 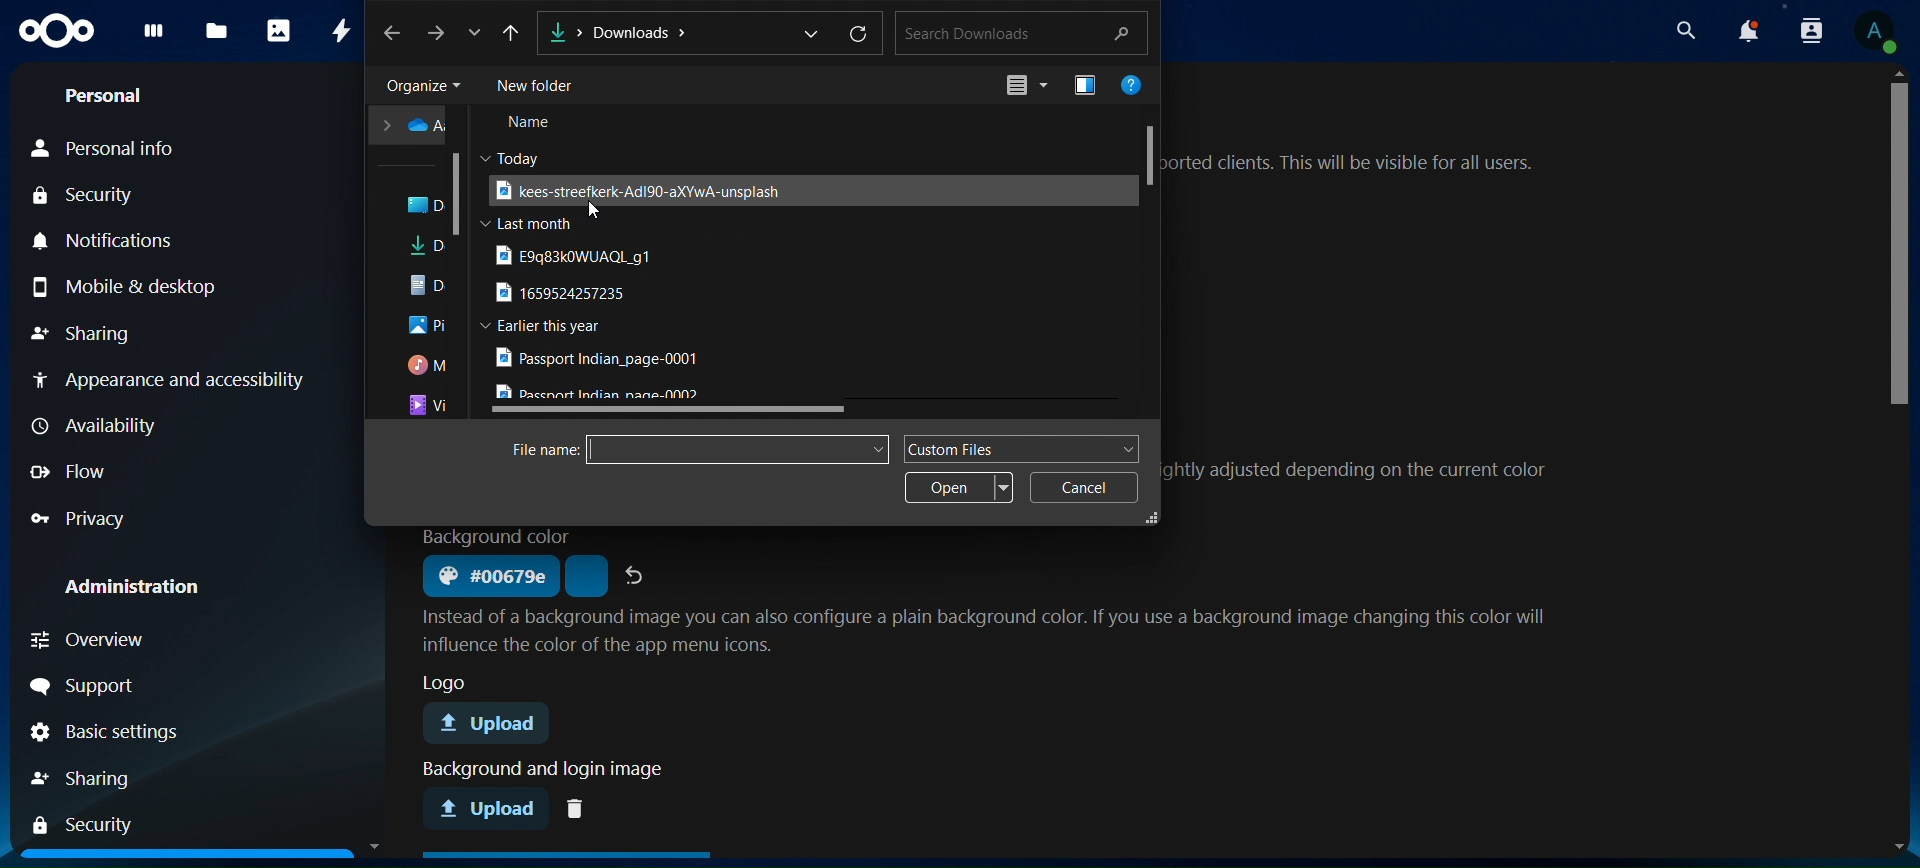 I want to click on availabliity, so click(x=153, y=428).